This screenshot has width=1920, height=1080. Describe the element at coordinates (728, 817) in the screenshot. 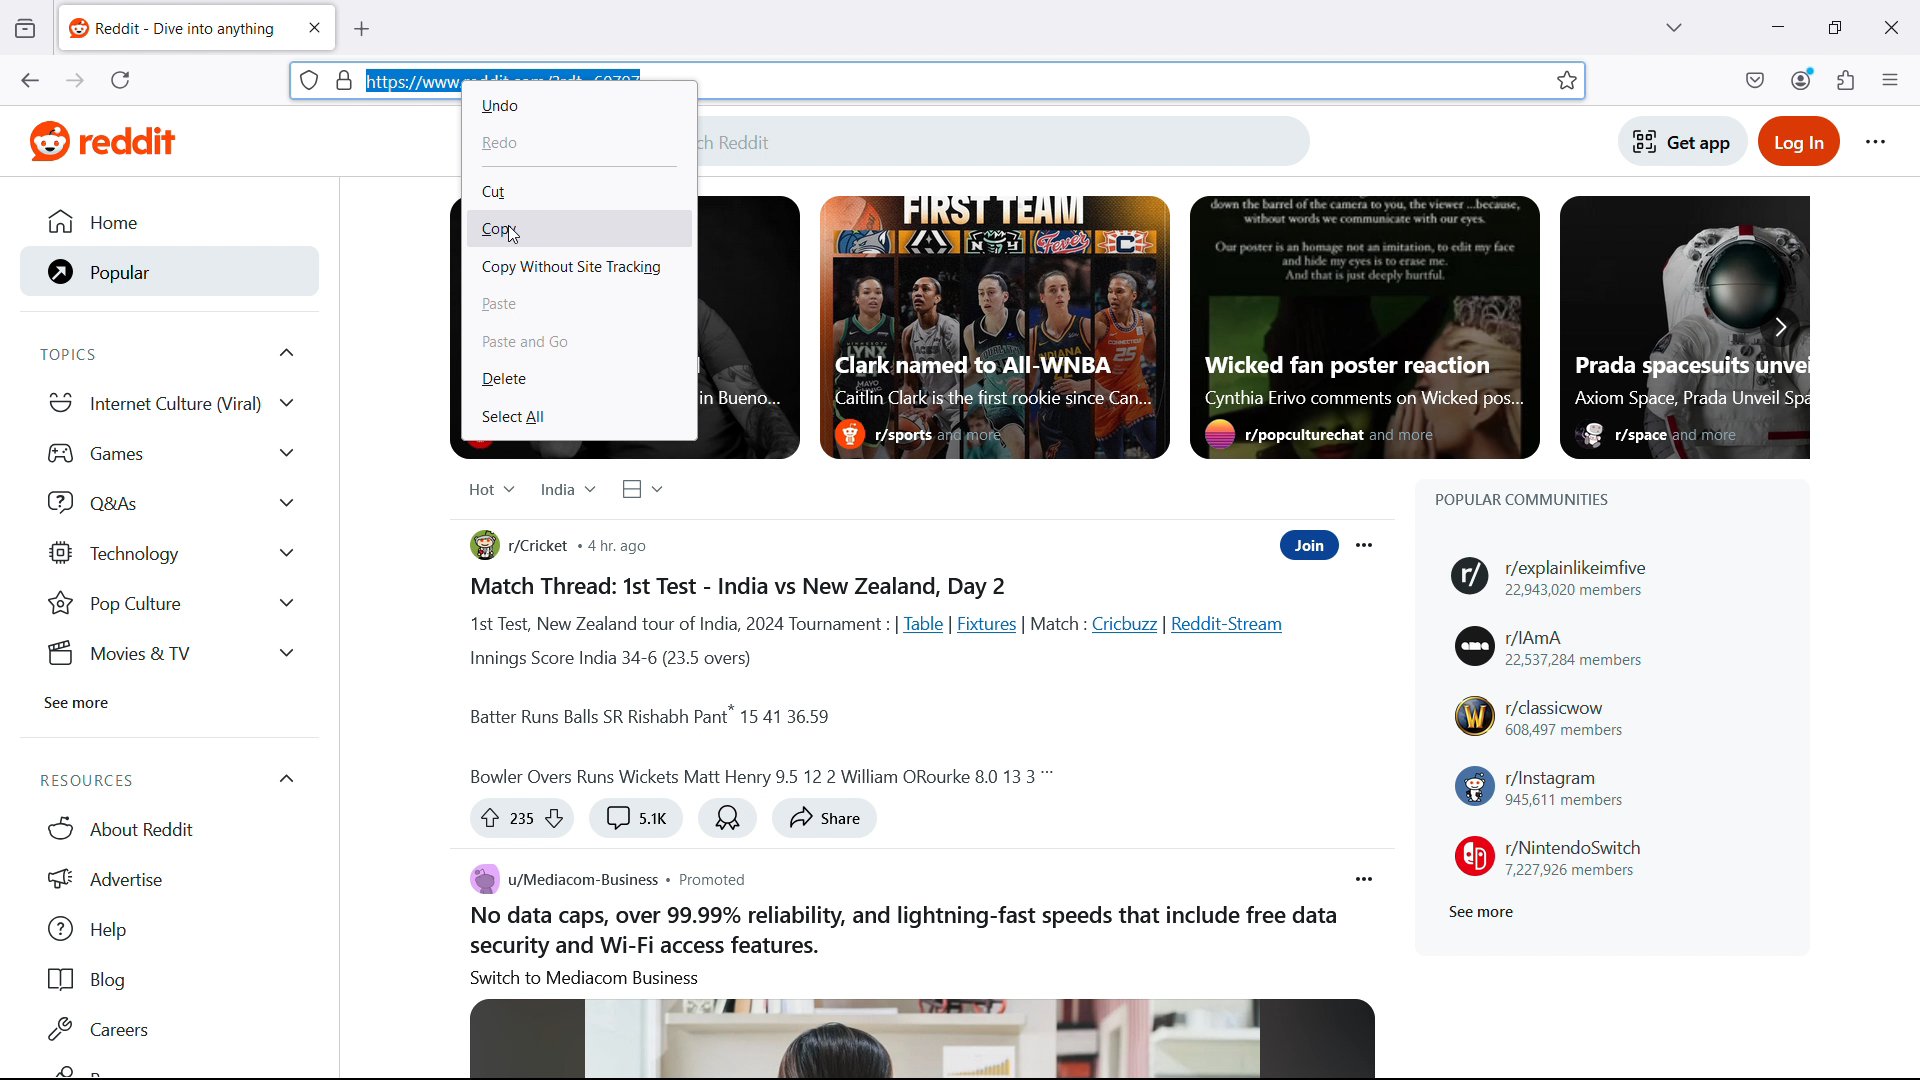

I see `Award` at that location.